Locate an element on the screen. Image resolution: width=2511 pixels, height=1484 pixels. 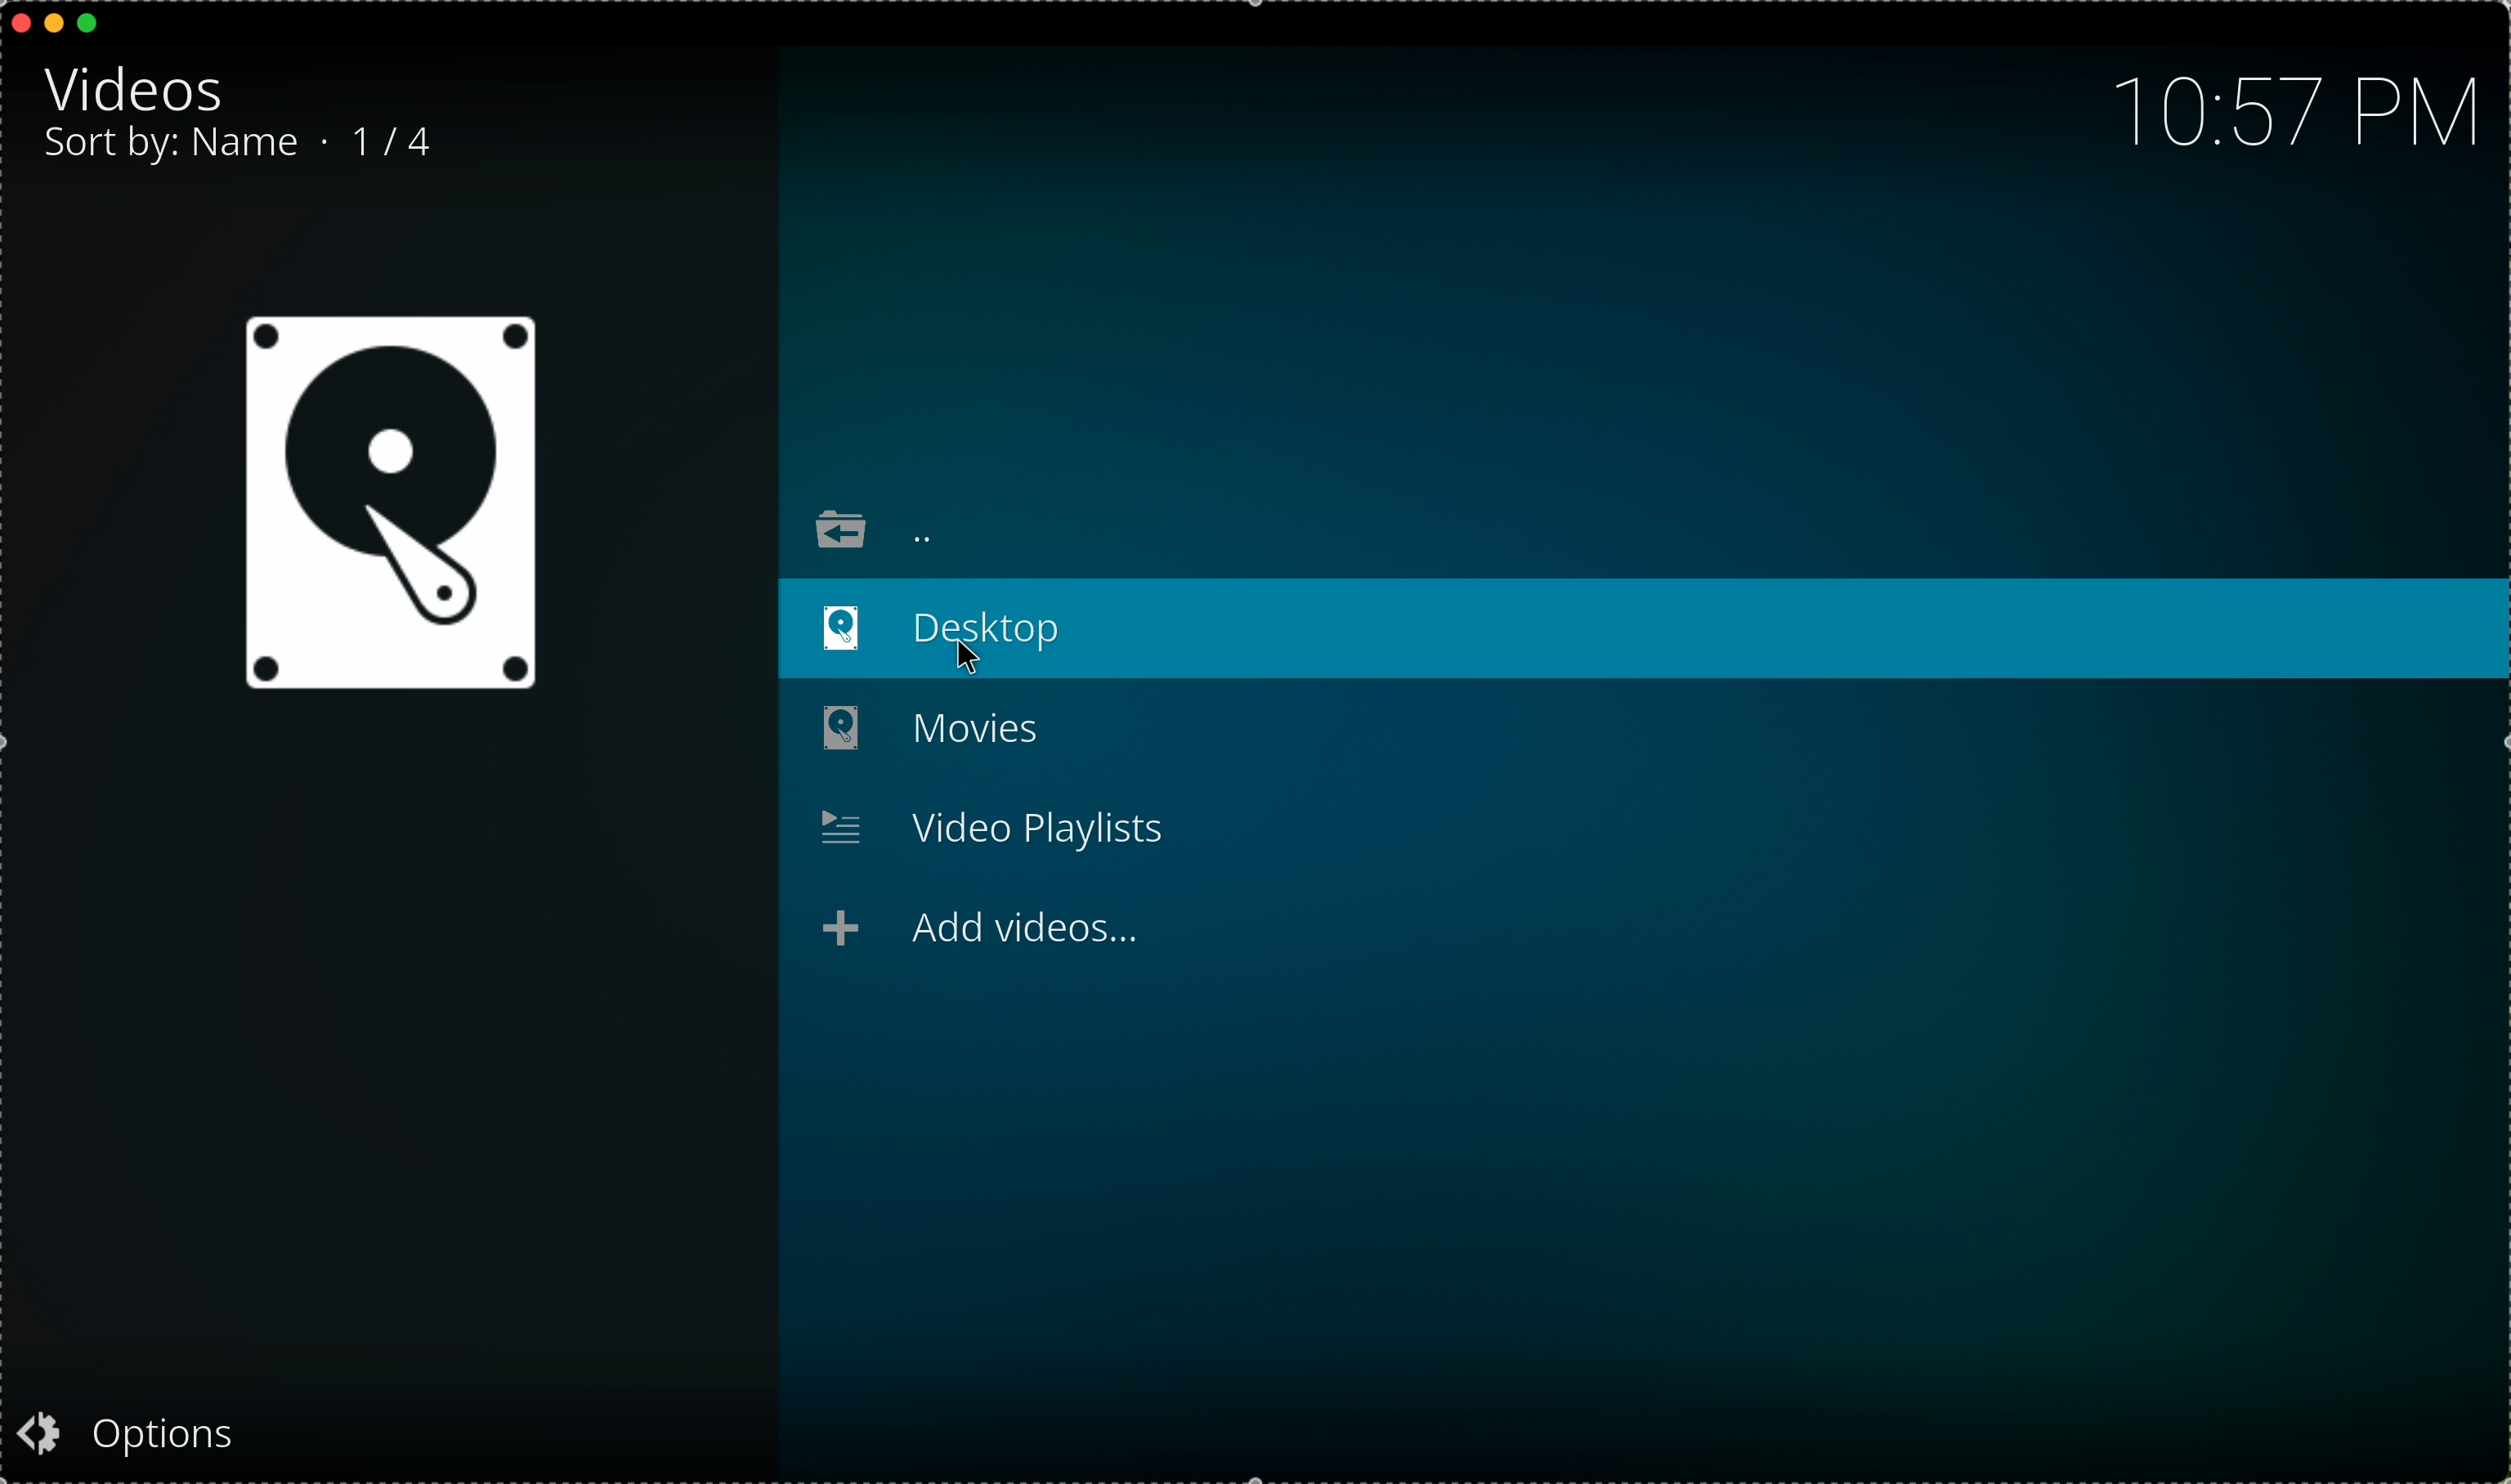
desktop is located at coordinates (1637, 632).